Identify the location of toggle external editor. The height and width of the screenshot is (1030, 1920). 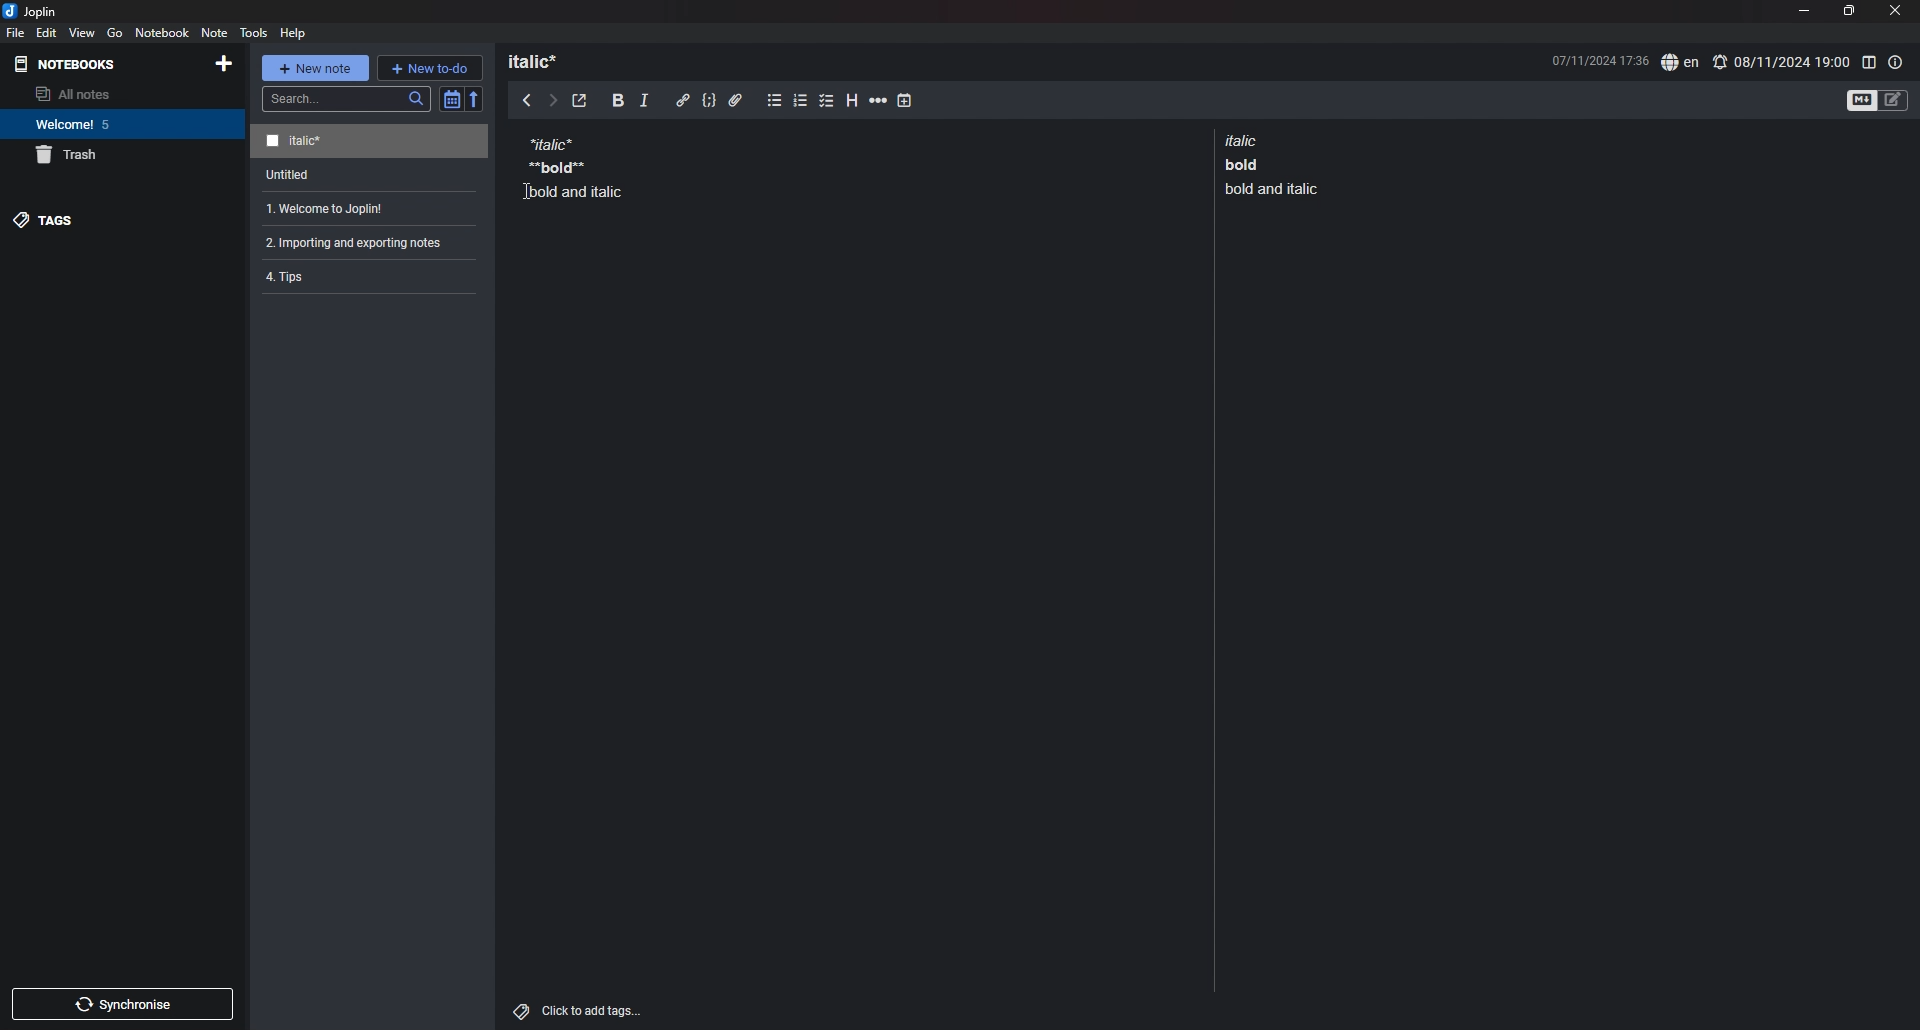
(580, 101).